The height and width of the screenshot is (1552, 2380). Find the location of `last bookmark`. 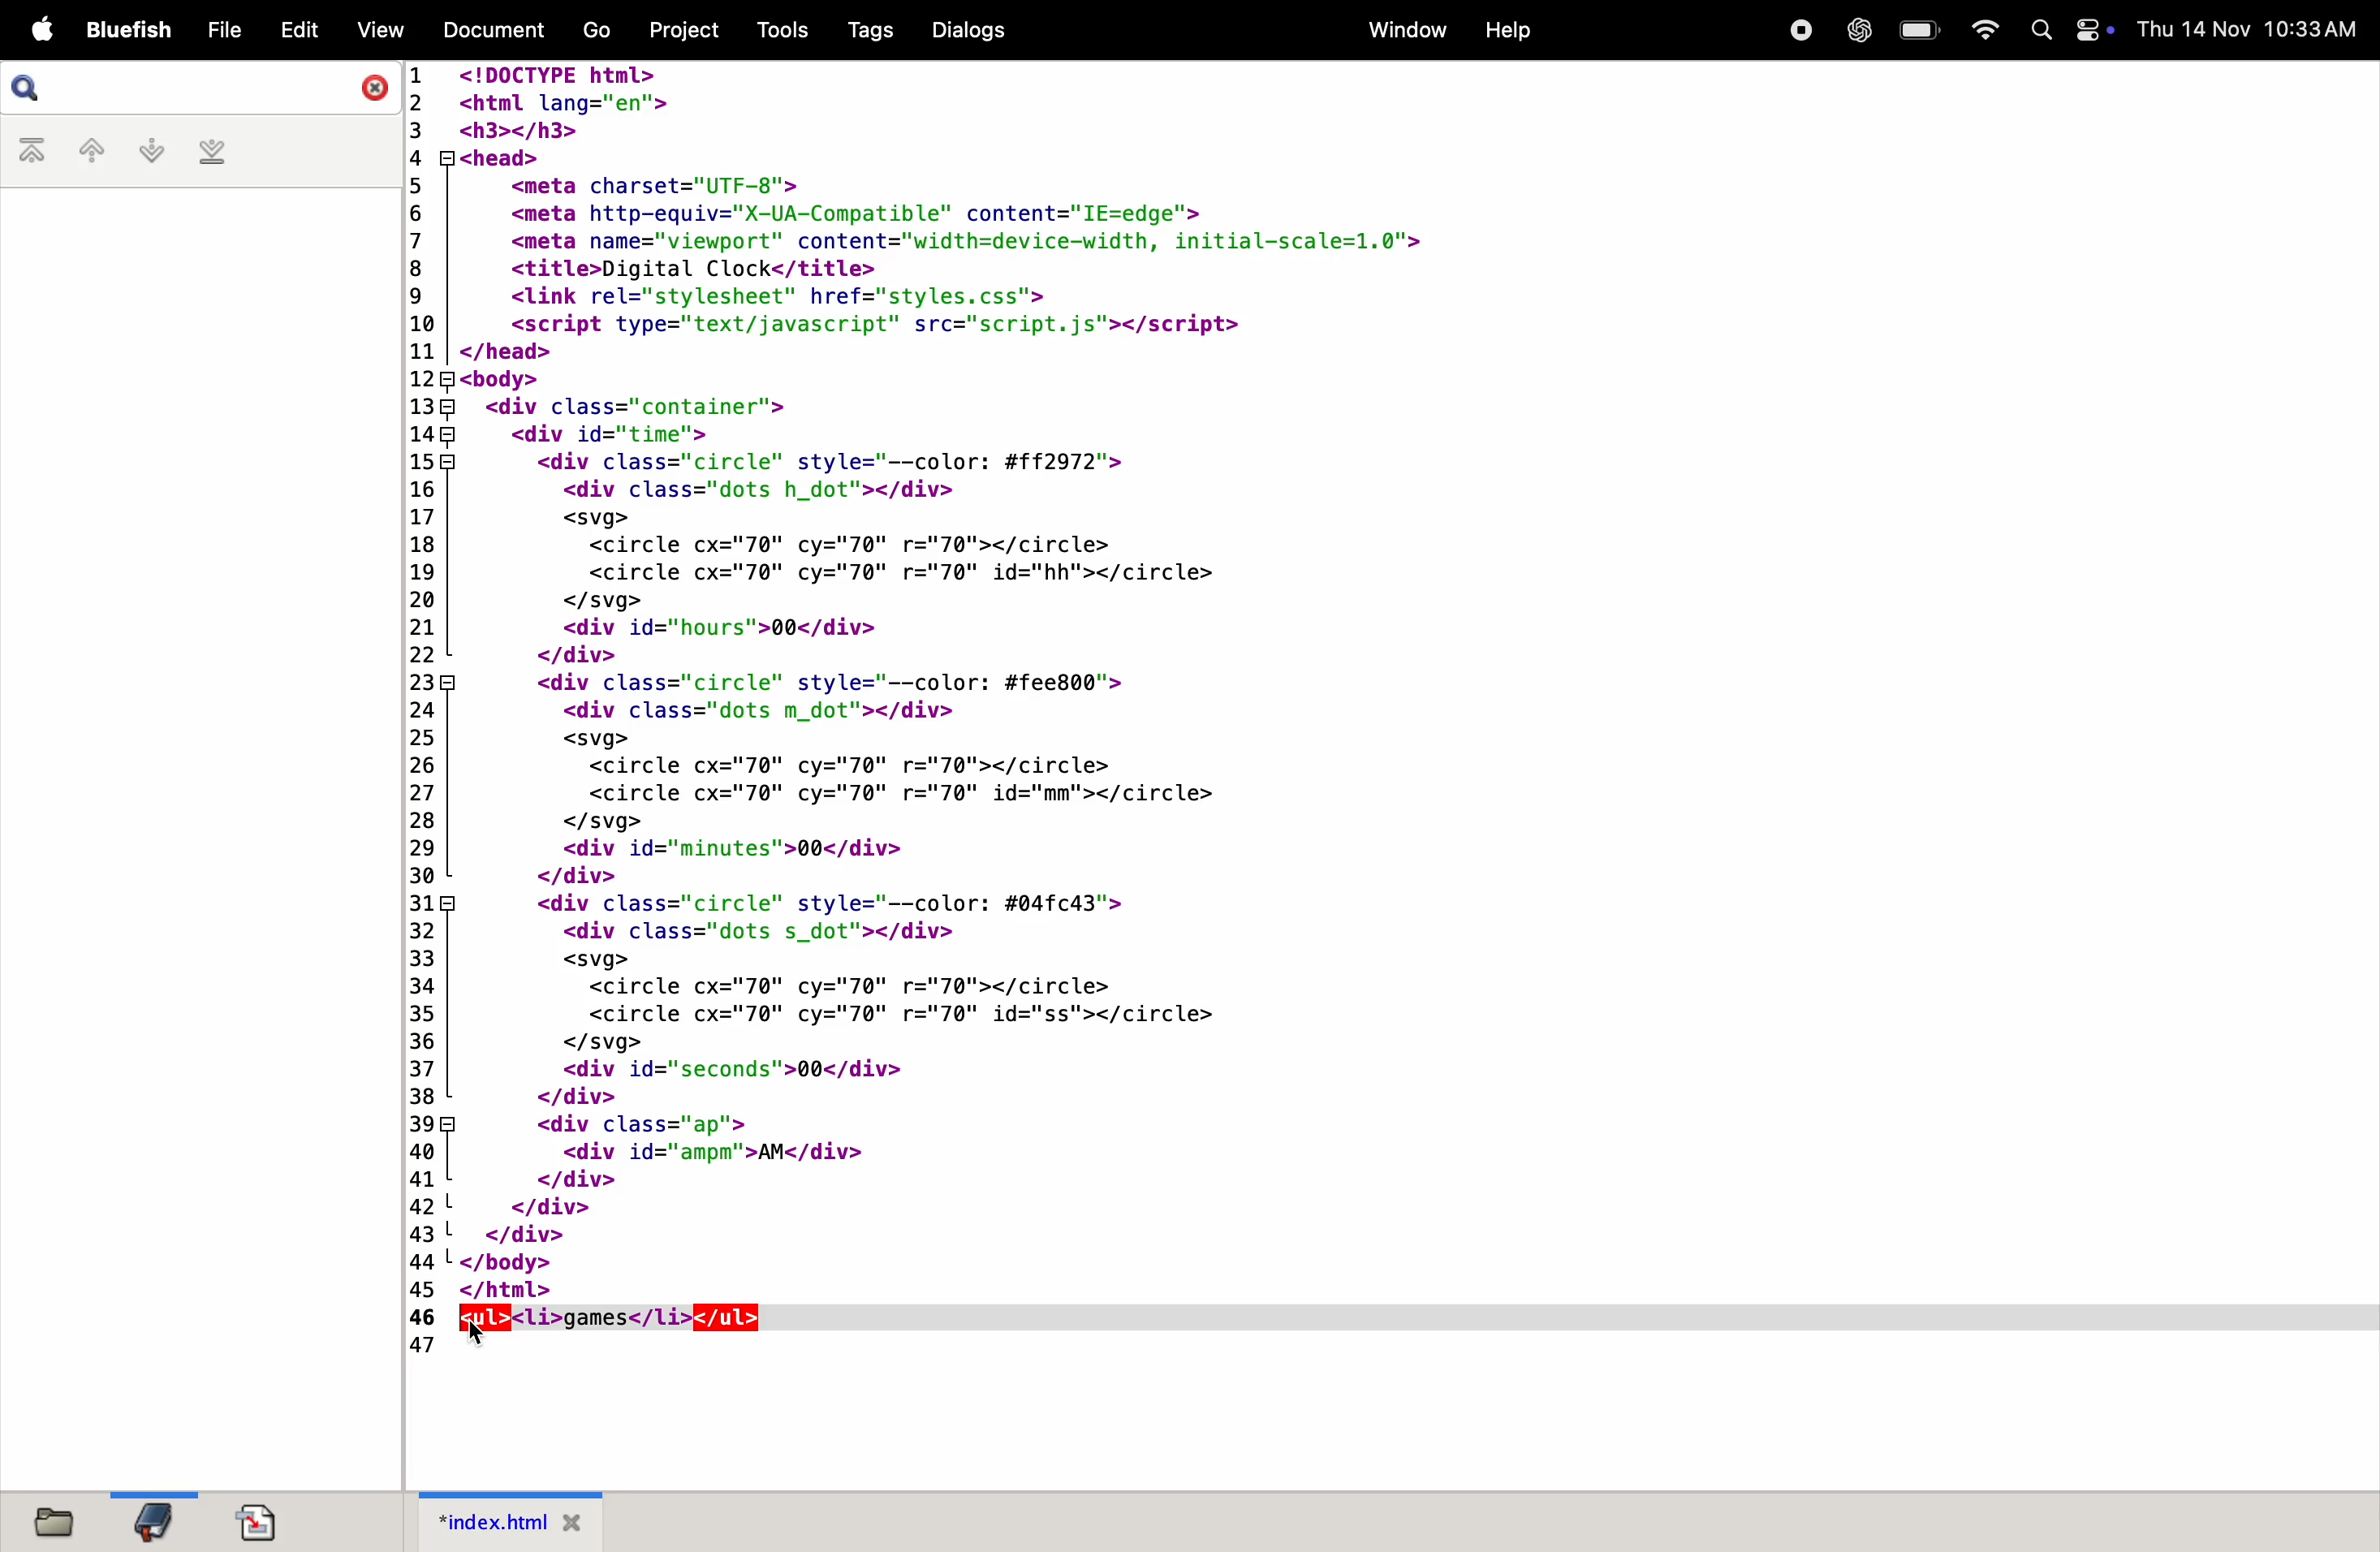

last bookmark is located at coordinates (213, 154).